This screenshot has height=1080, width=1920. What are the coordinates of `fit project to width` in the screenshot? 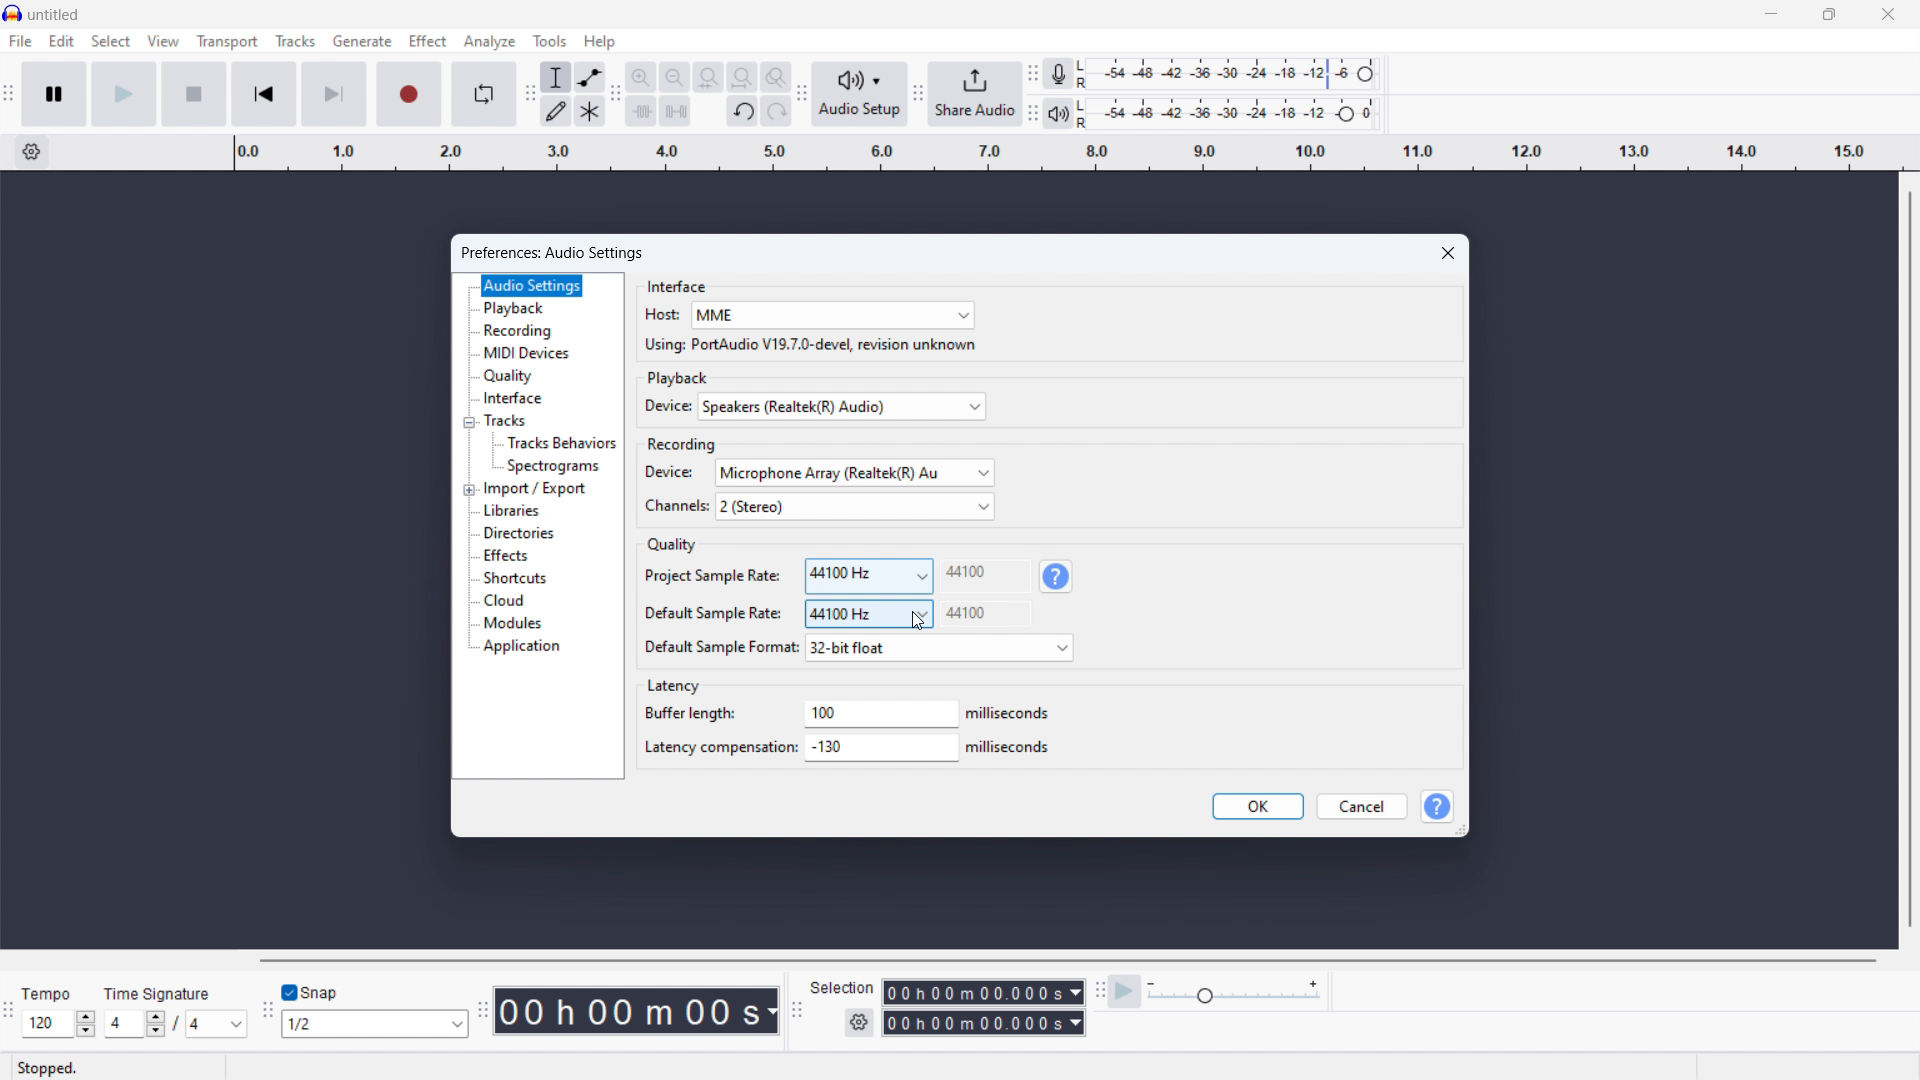 It's located at (741, 77).